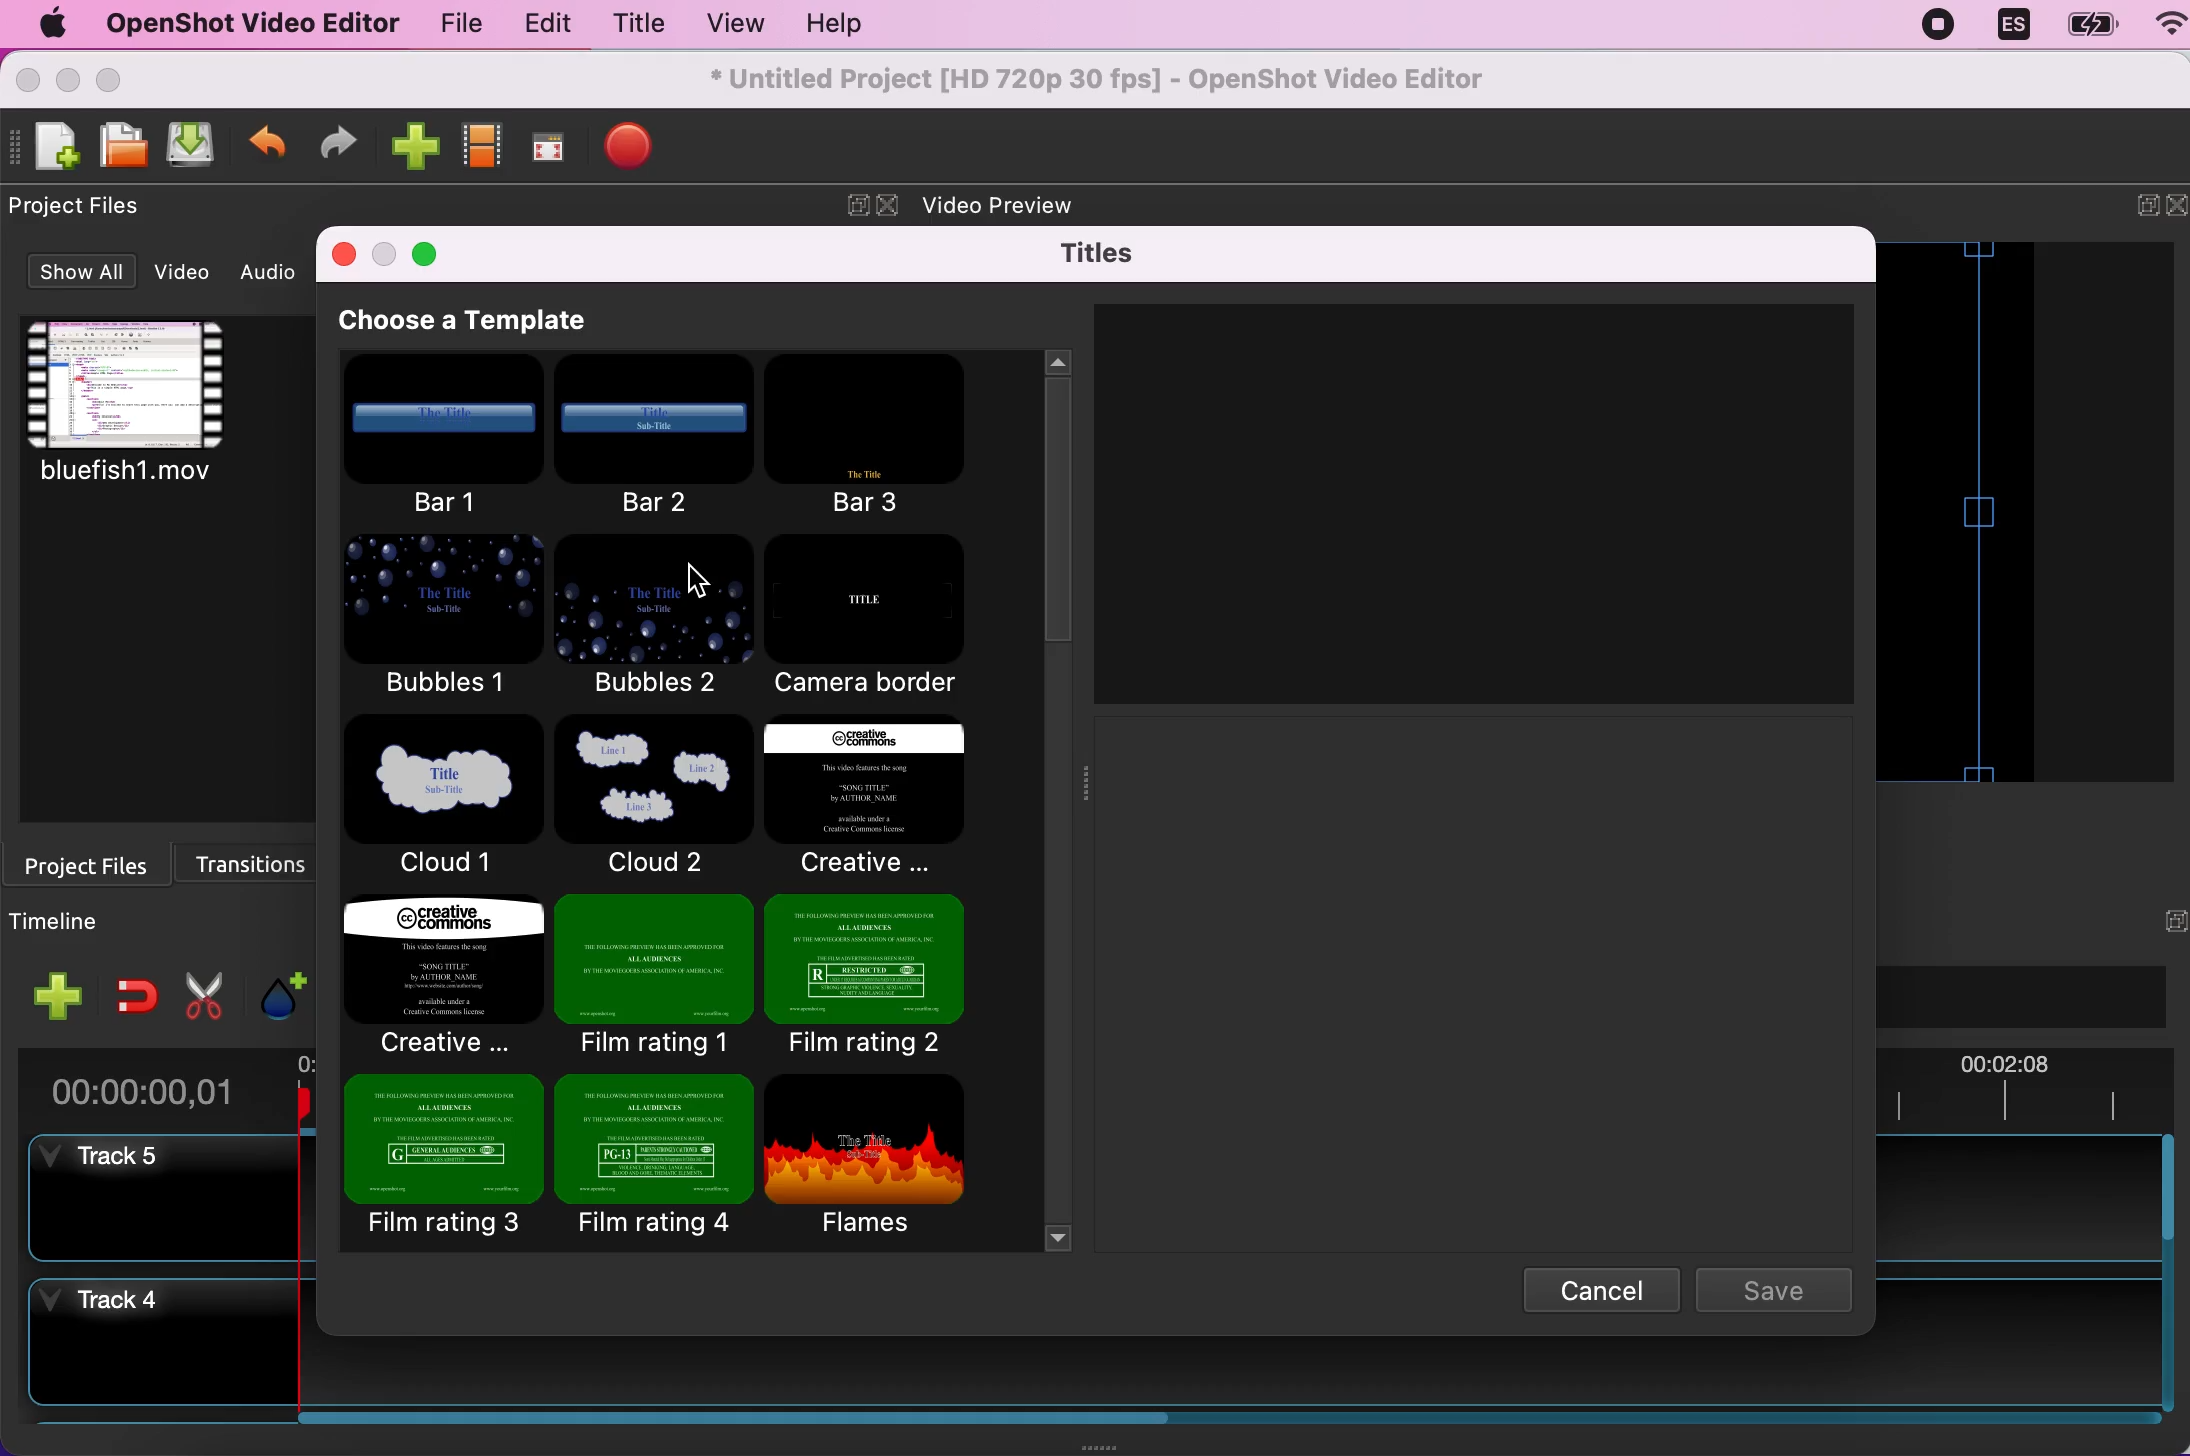 This screenshot has width=2190, height=1456. I want to click on vertical slider, so click(1066, 537).